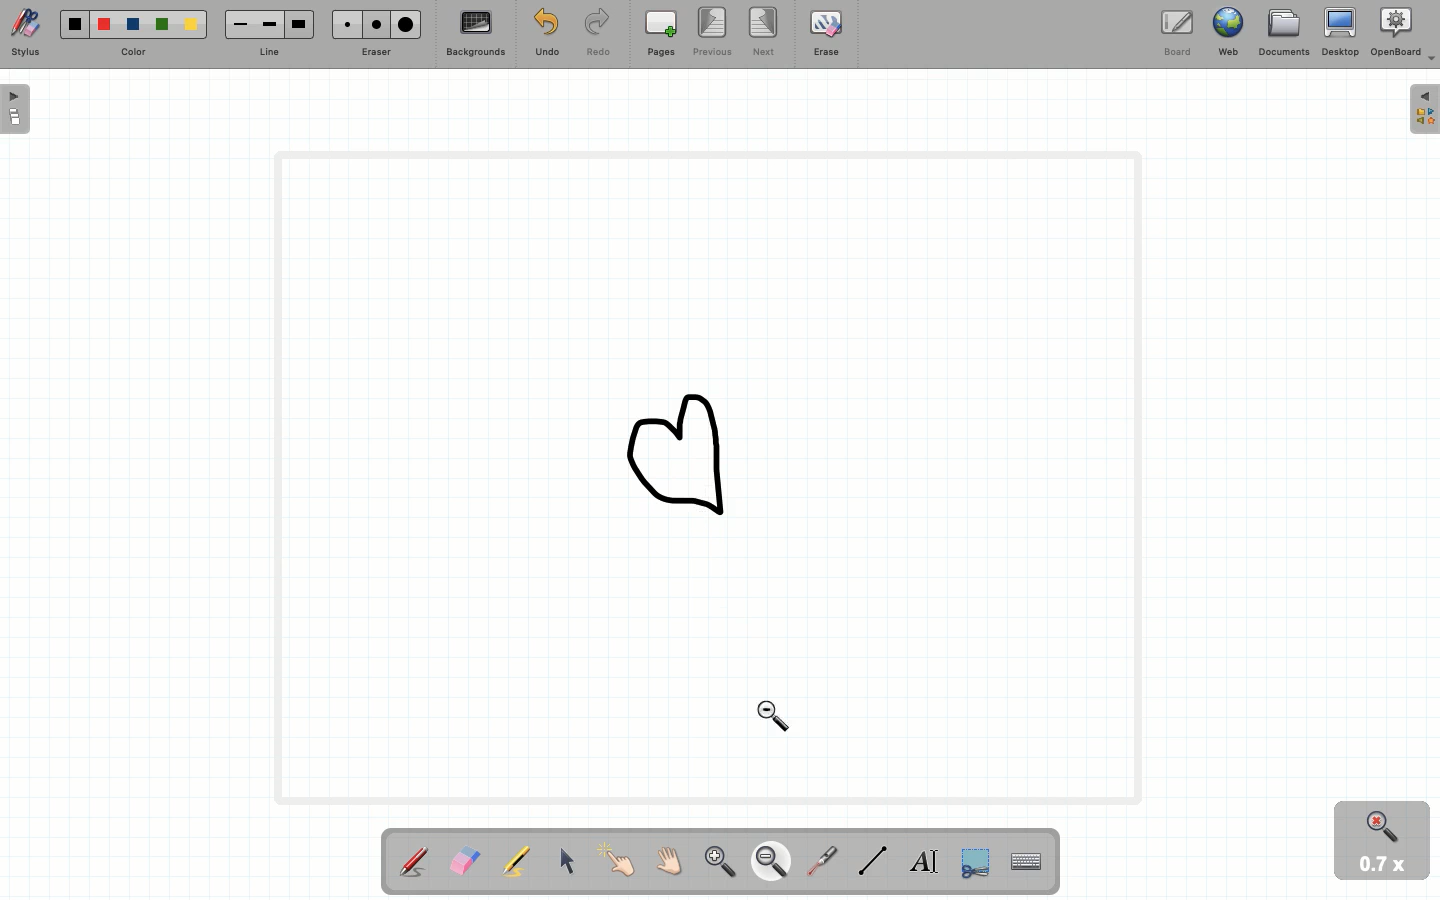  I want to click on Selection tool, so click(971, 864).